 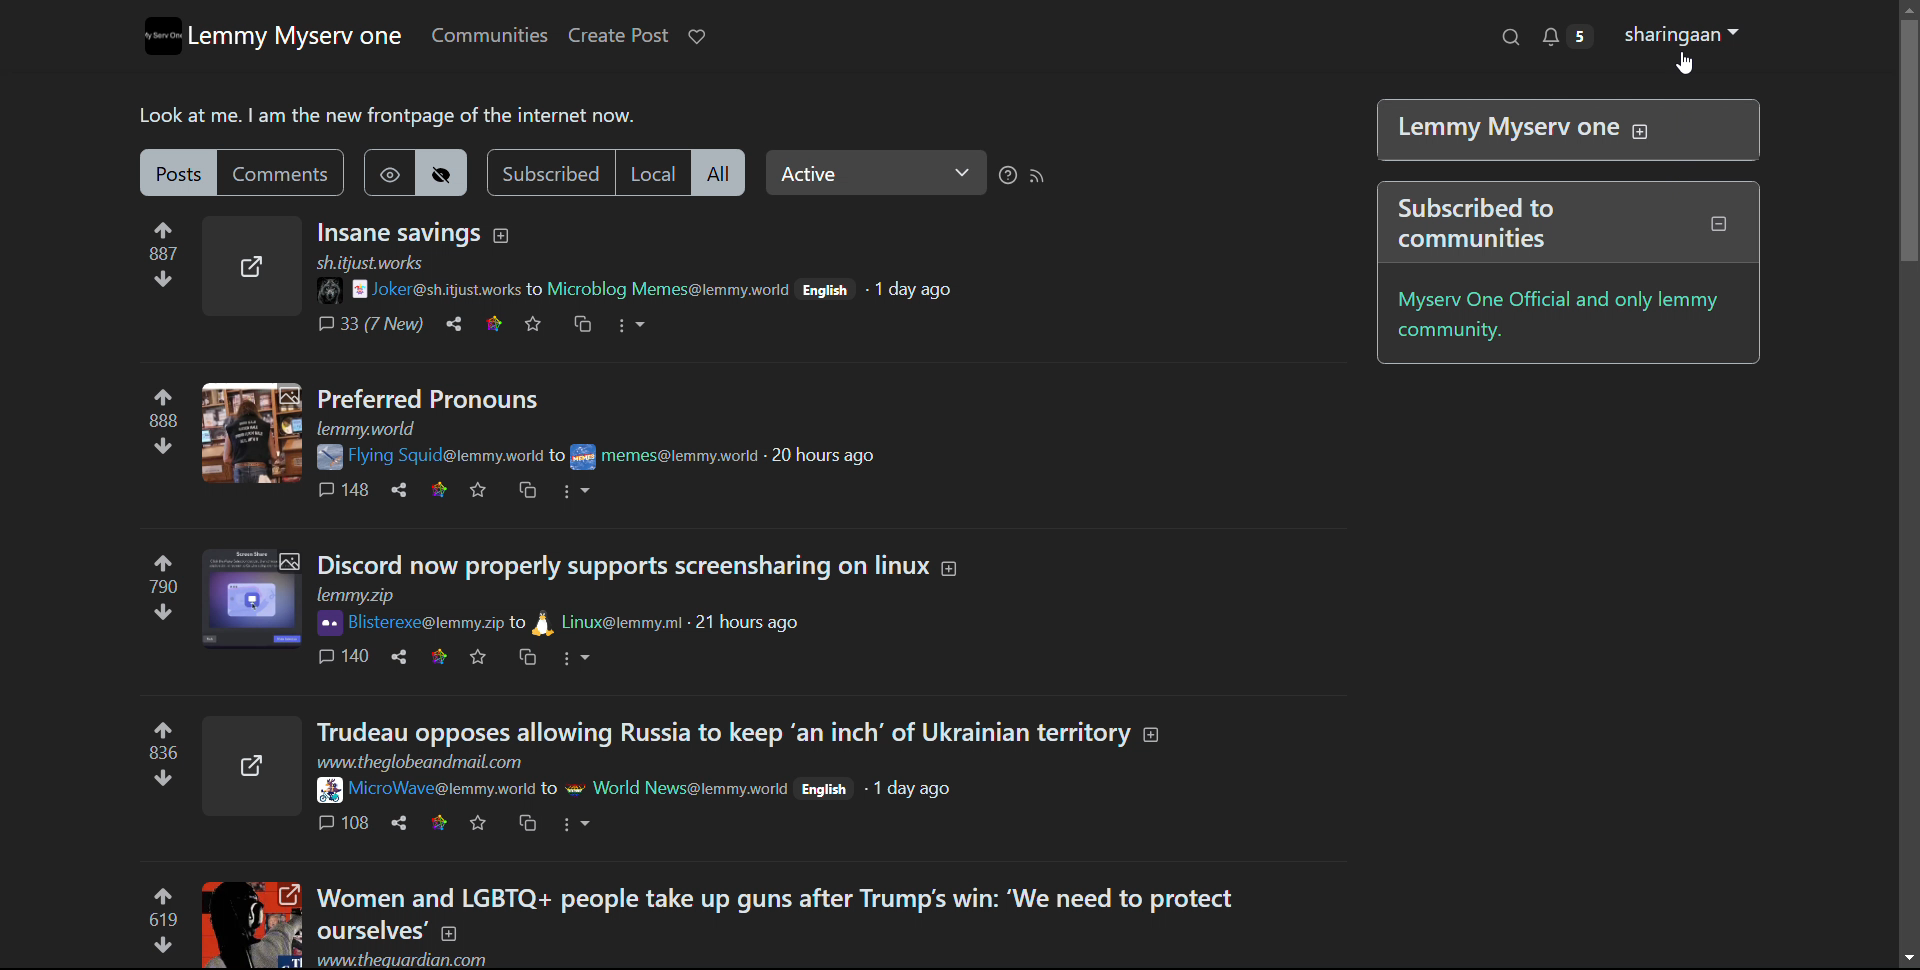 What do you see at coordinates (407, 961) in the screenshot?
I see `www.theguardian.com` at bounding box center [407, 961].